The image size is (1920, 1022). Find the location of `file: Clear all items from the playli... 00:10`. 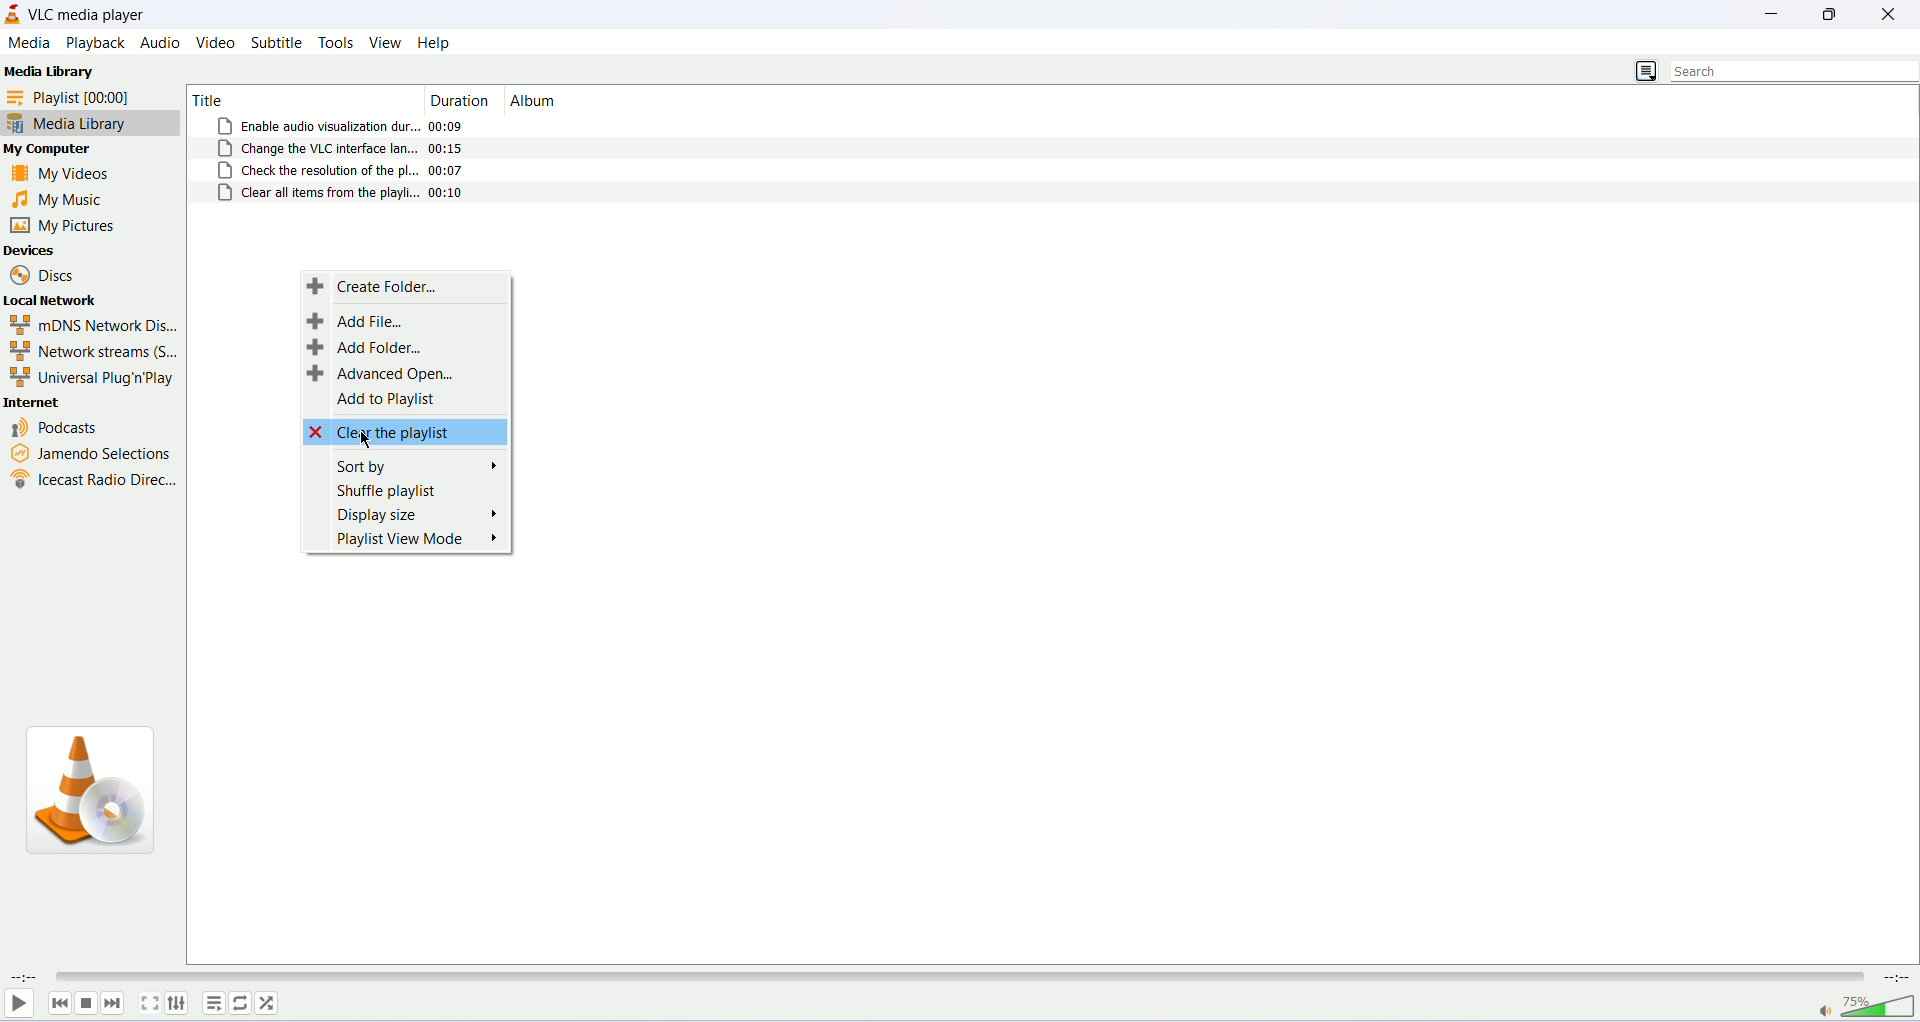

file: Clear all items from the playli... 00:10 is located at coordinates (343, 194).